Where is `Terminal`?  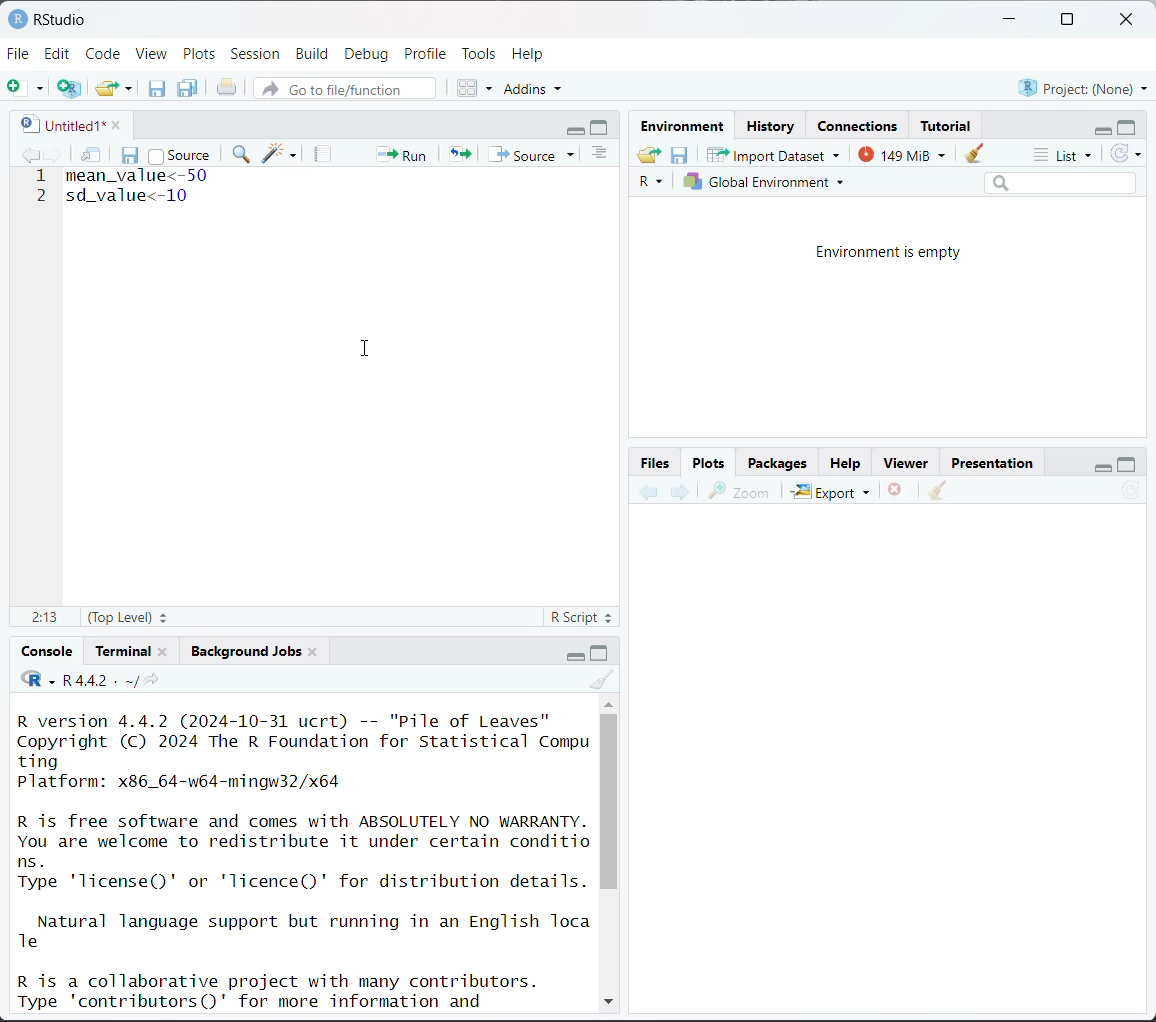
Terminal is located at coordinates (125, 648).